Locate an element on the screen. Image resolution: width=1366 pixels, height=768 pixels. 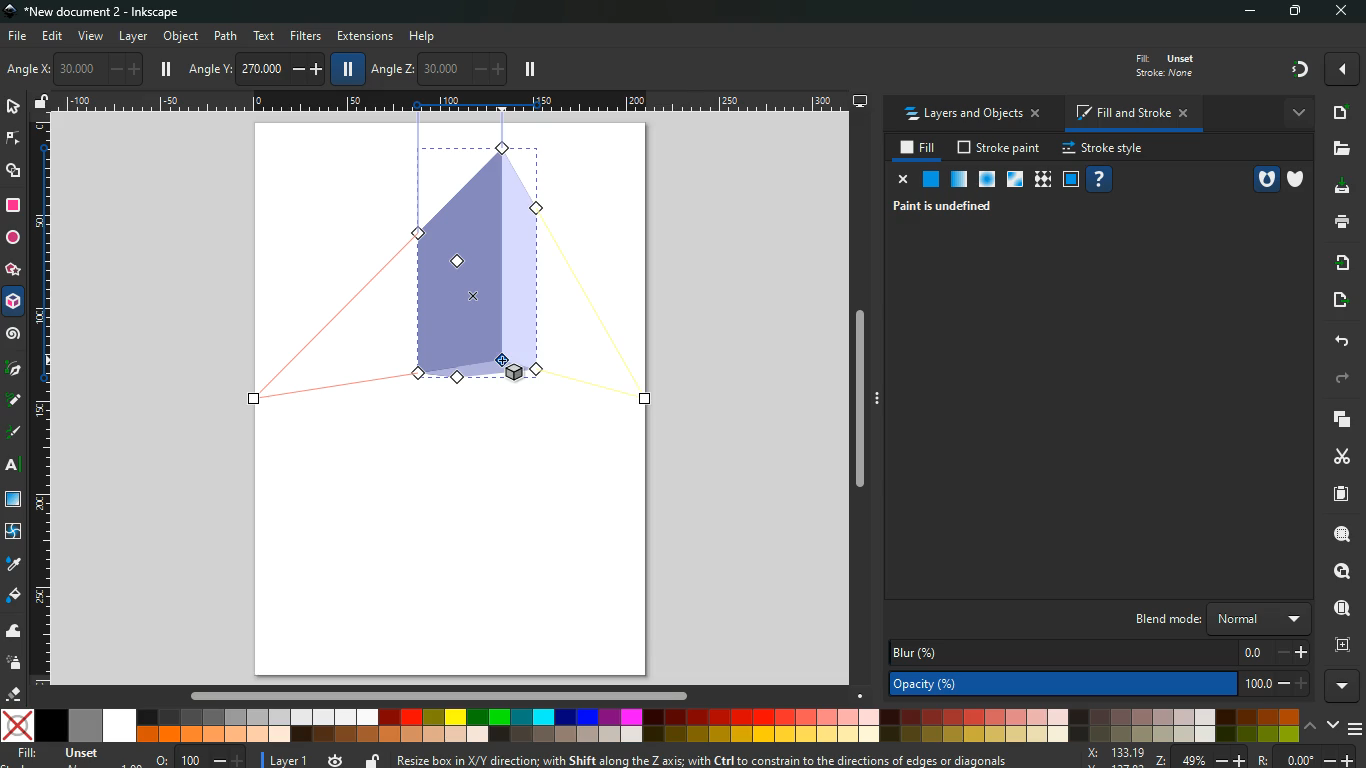
more is located at coordinates (1296, 112).